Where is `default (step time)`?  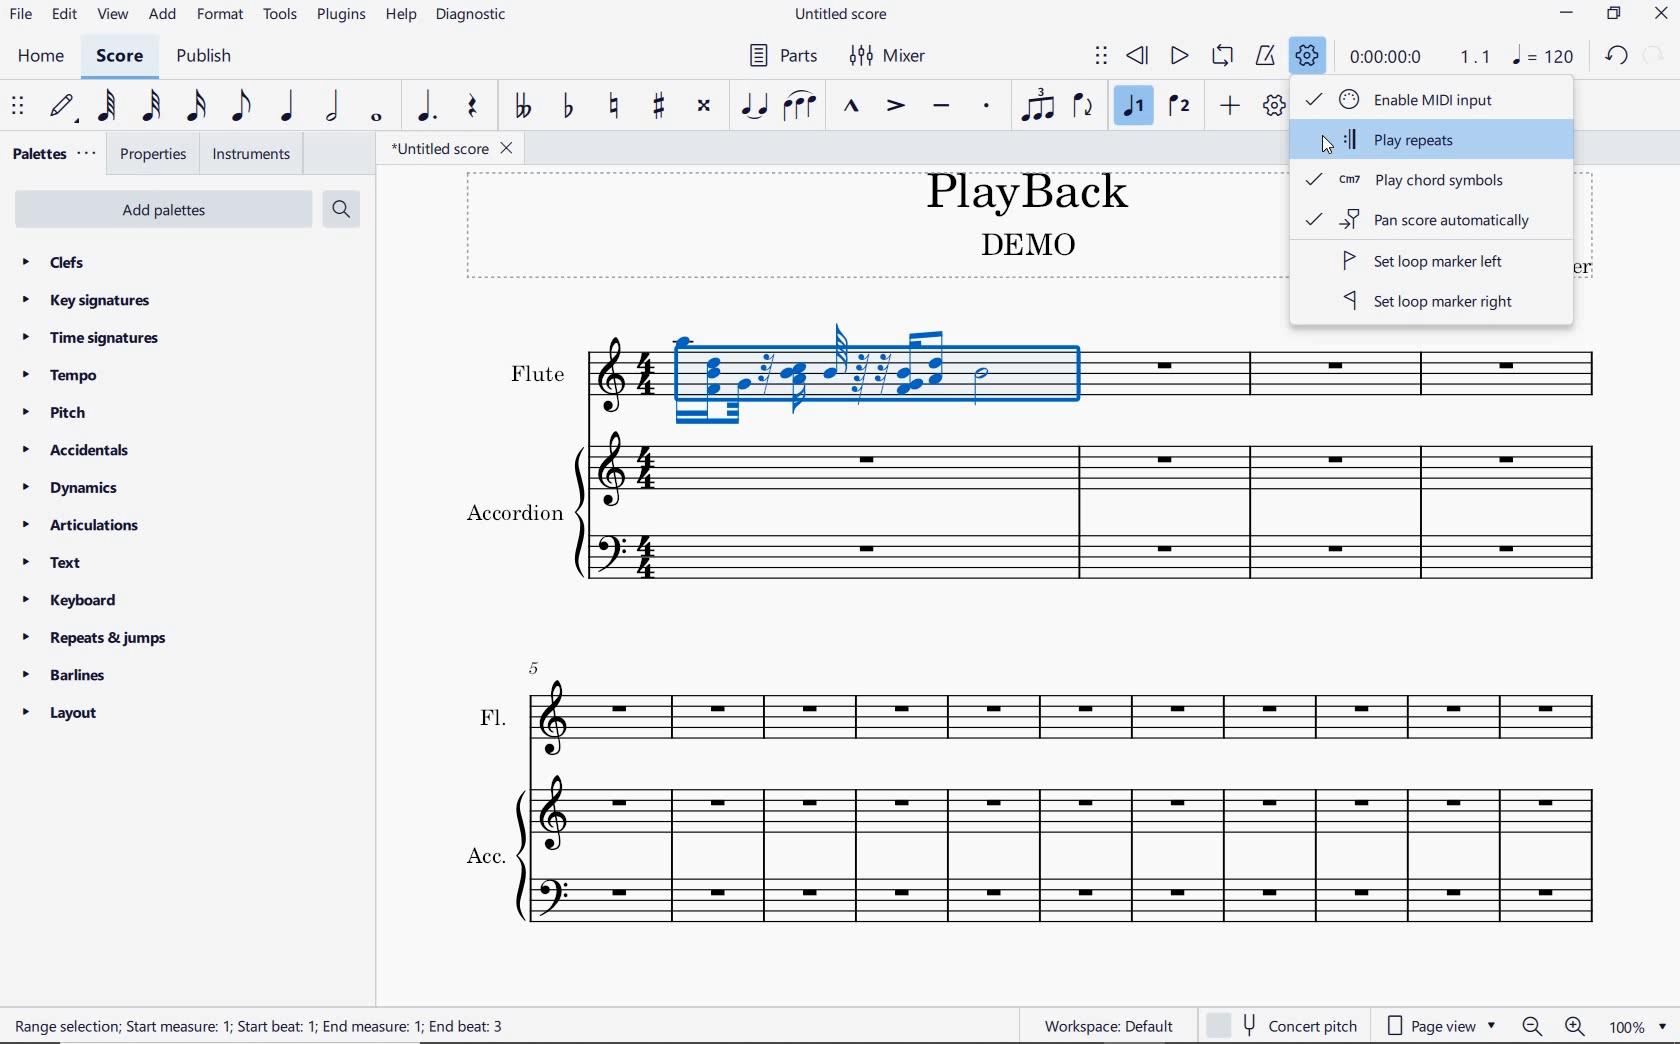 default (step time) is located at coordinates (66, 109).